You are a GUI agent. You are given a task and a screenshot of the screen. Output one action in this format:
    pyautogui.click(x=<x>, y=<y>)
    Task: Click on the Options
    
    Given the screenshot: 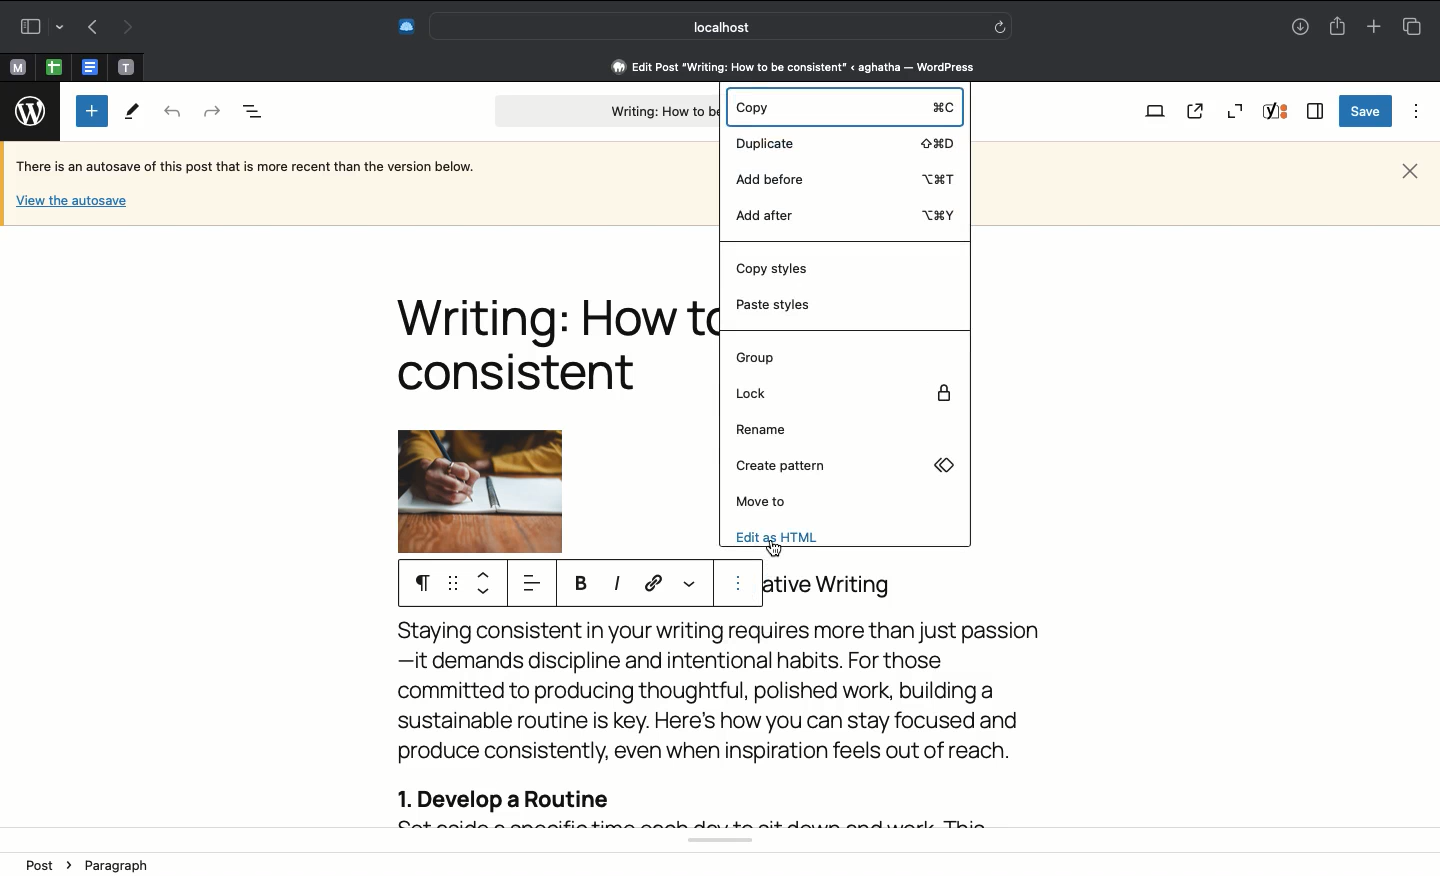 What is the action you would take?
    pyautogui.click(x=1412, y=111)
    